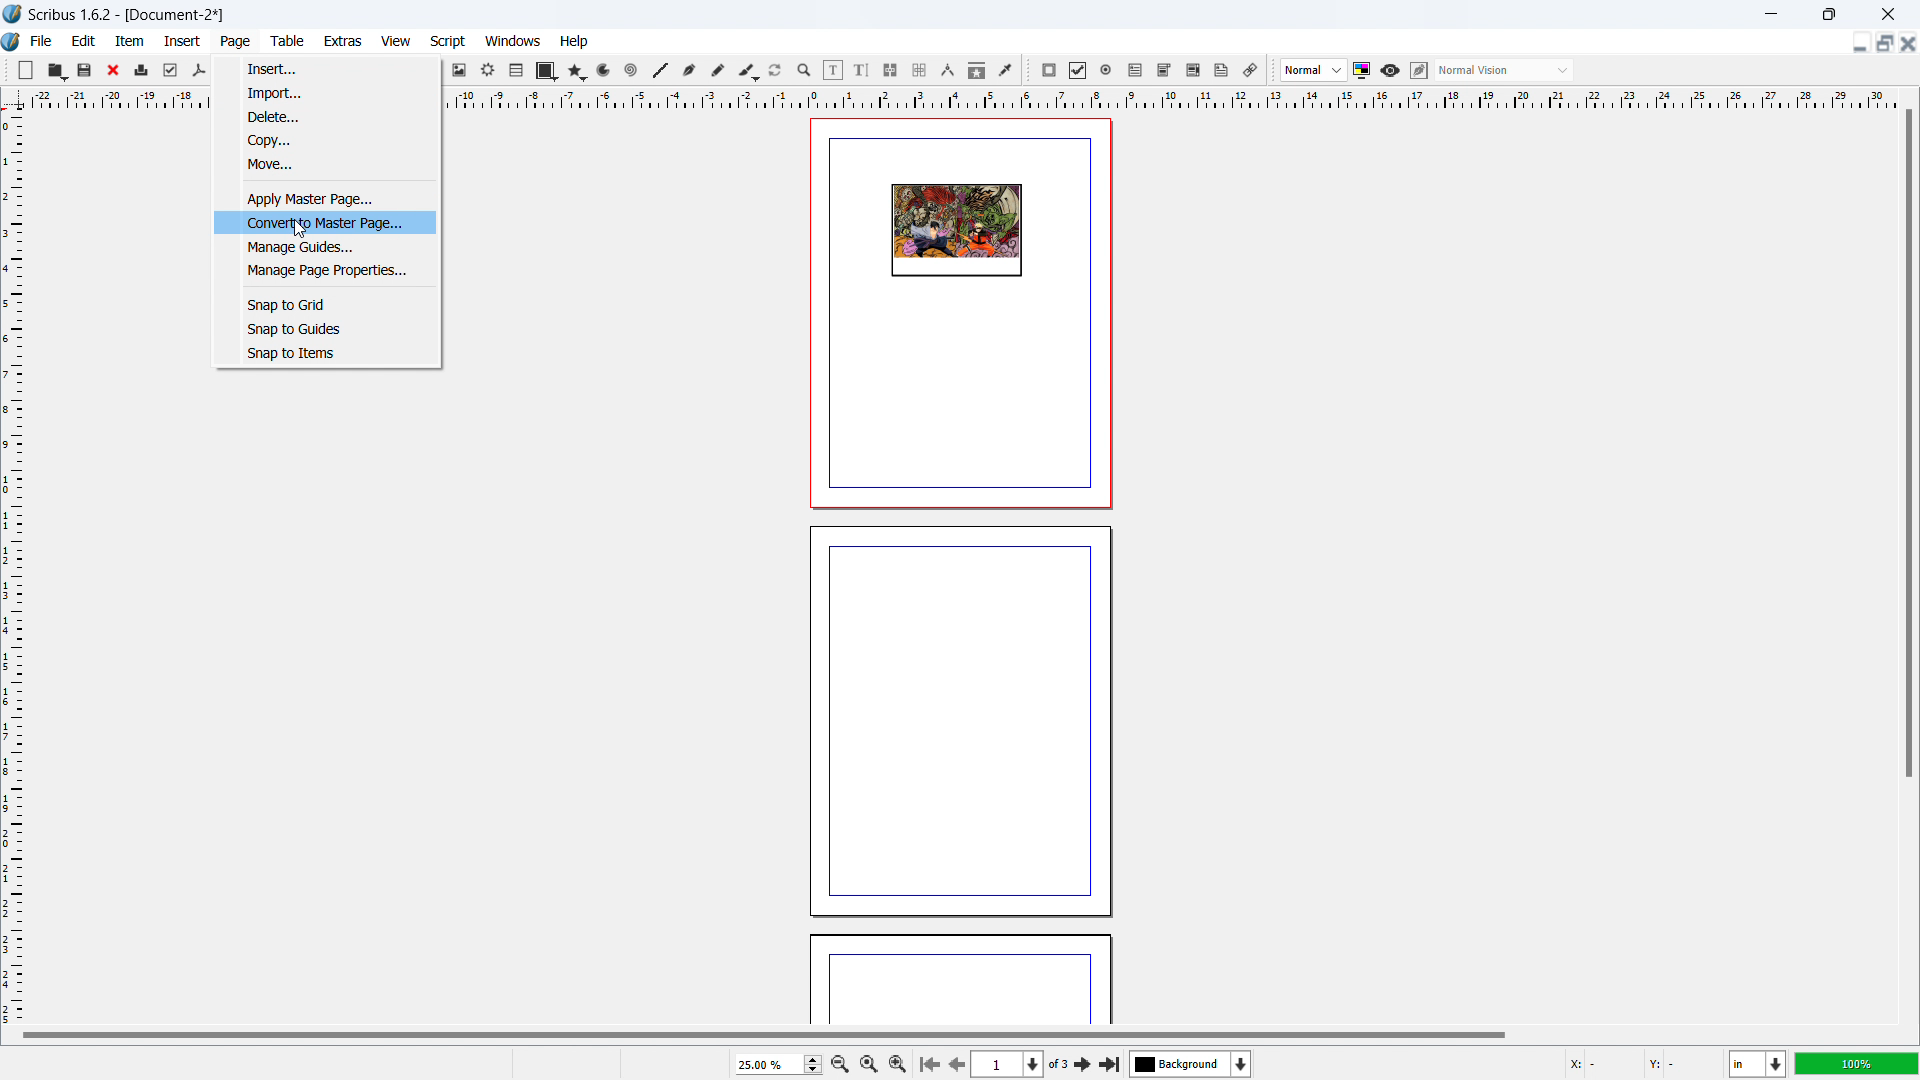  I want to click on snap to items, so click(326, 354).